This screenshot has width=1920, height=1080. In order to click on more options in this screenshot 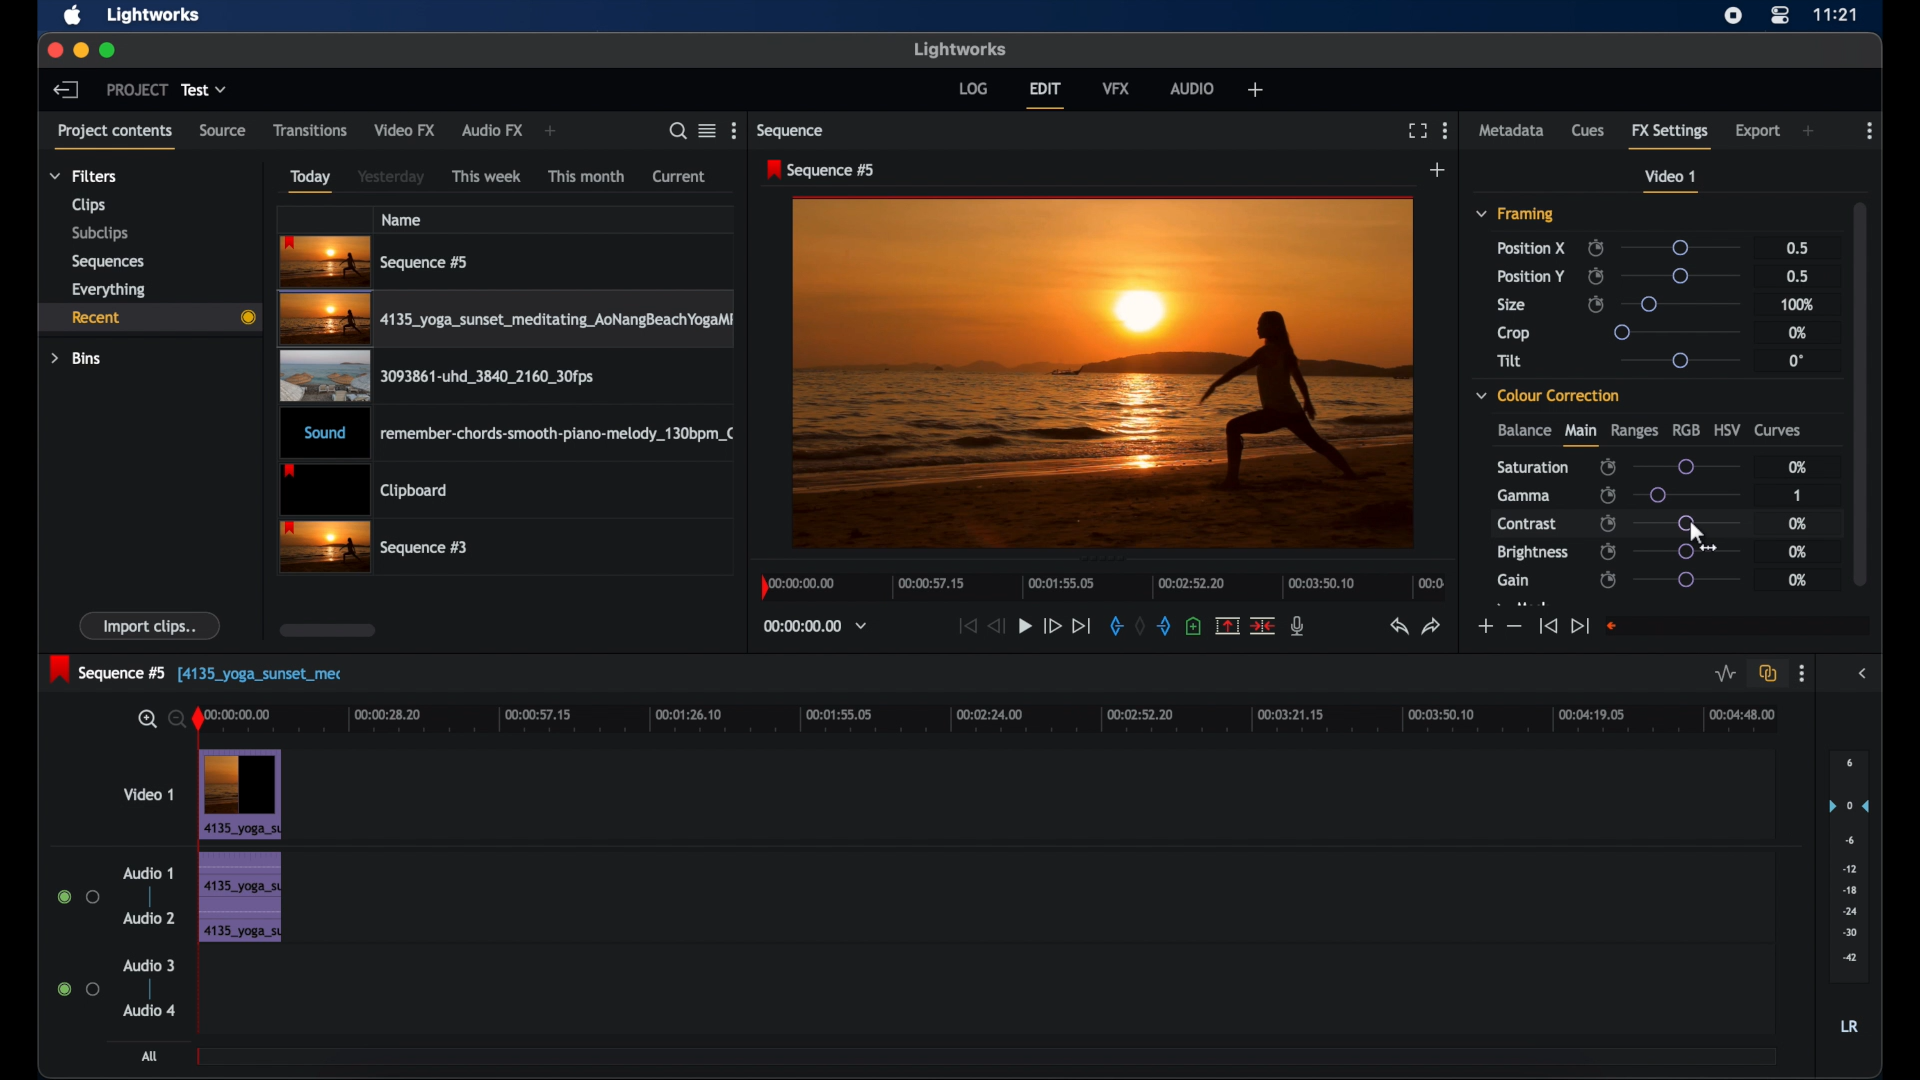, I will do `click(1870, 131)`.